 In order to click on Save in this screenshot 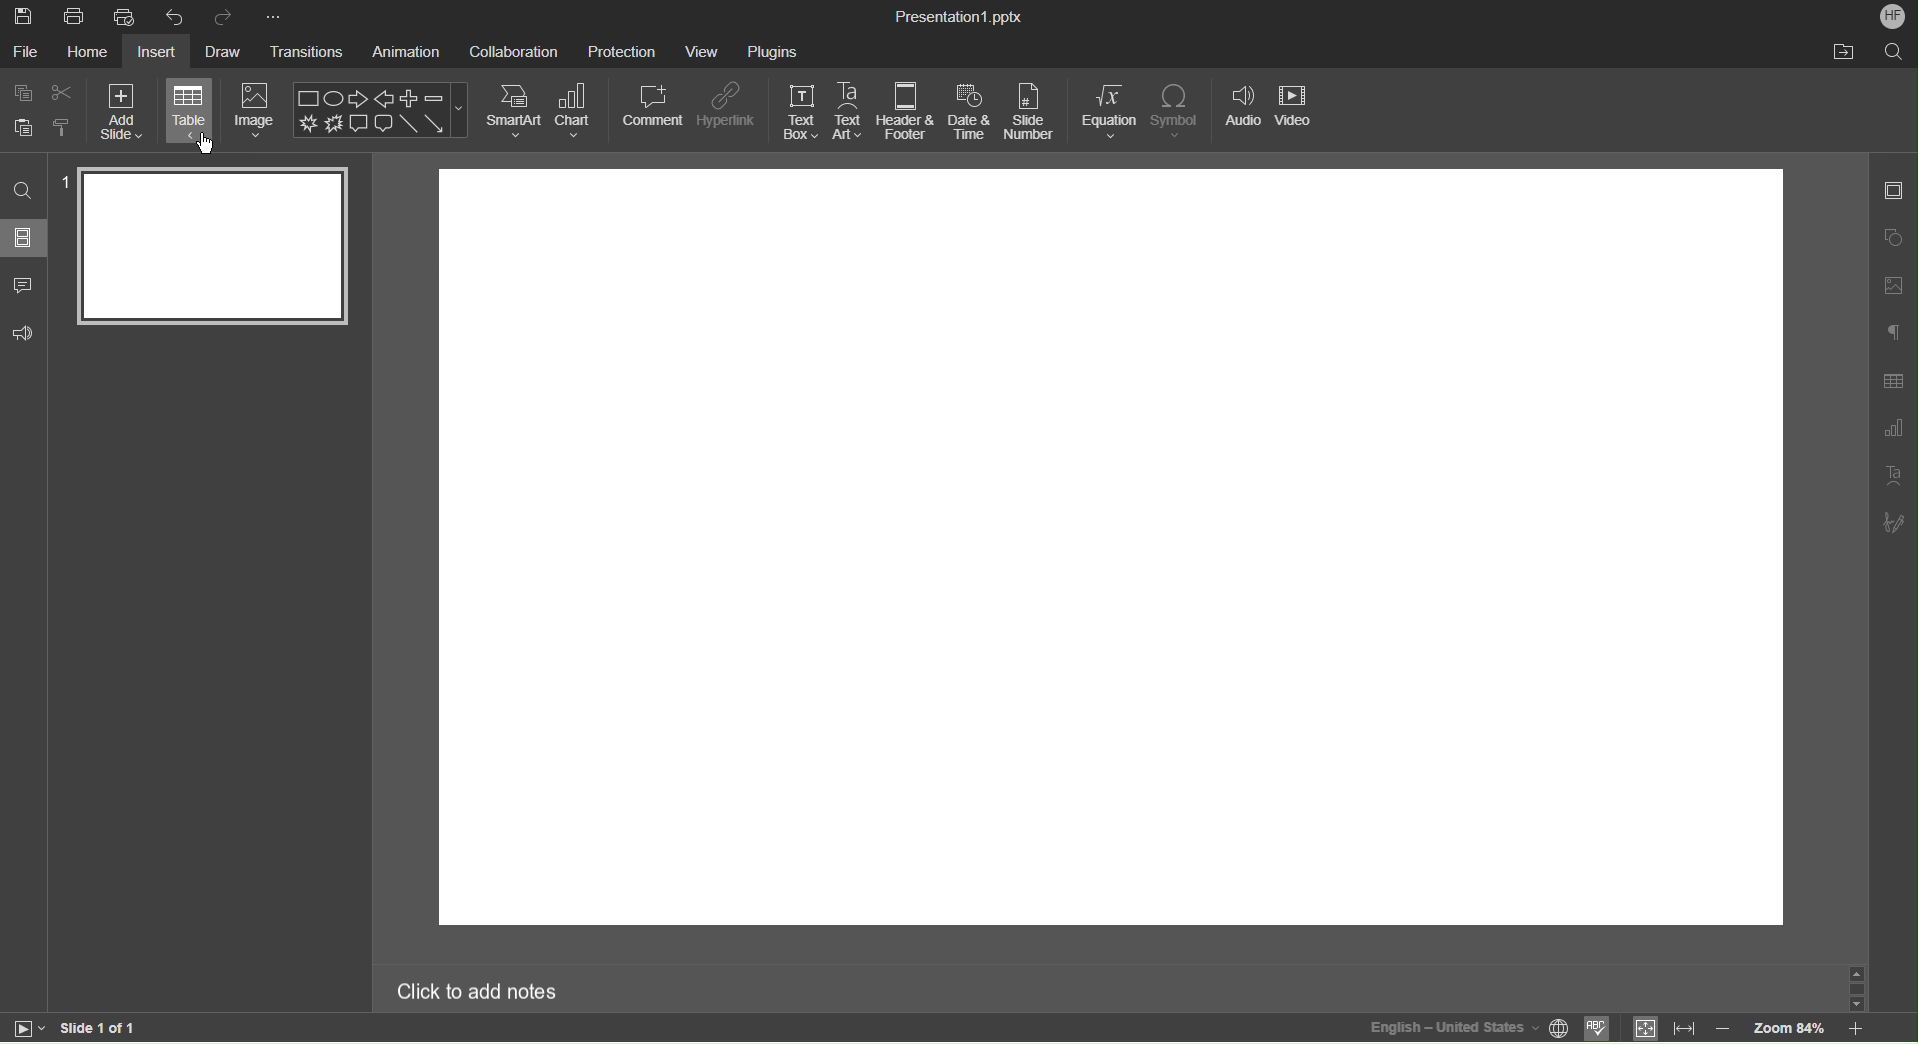, I will do `click(23, 15)`.